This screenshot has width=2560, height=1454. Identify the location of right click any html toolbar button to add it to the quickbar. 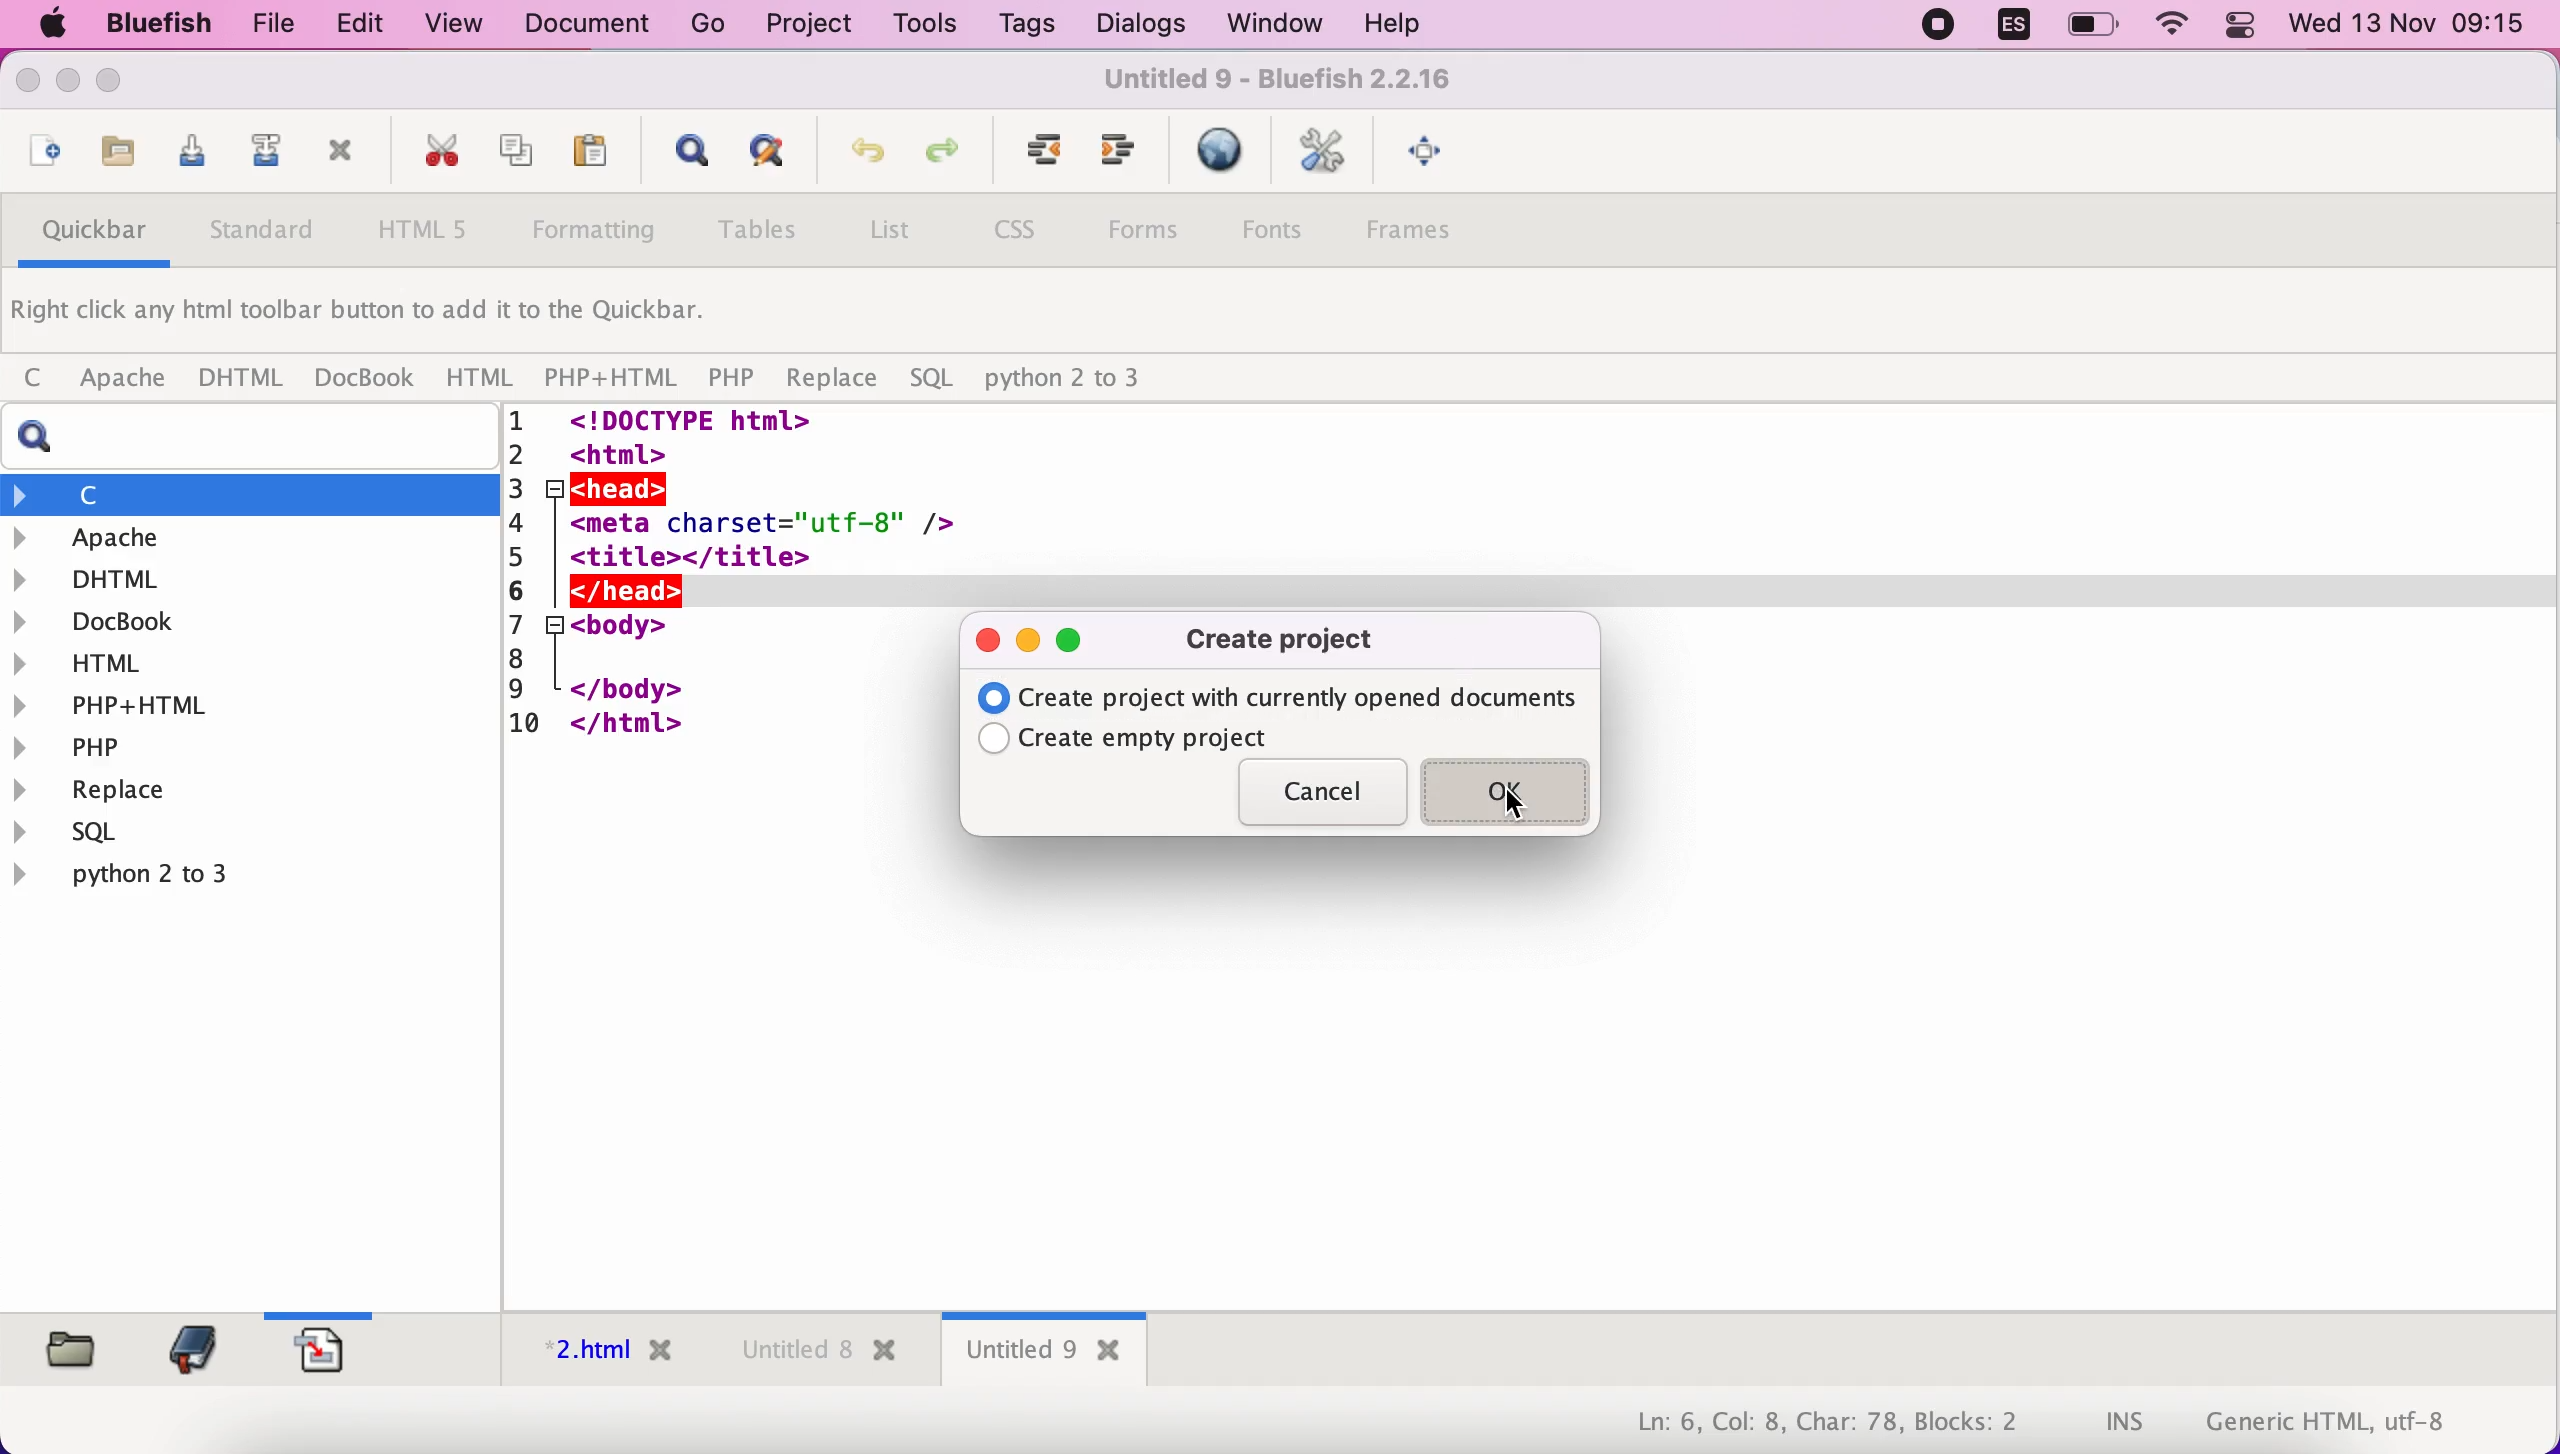
(371, 316).